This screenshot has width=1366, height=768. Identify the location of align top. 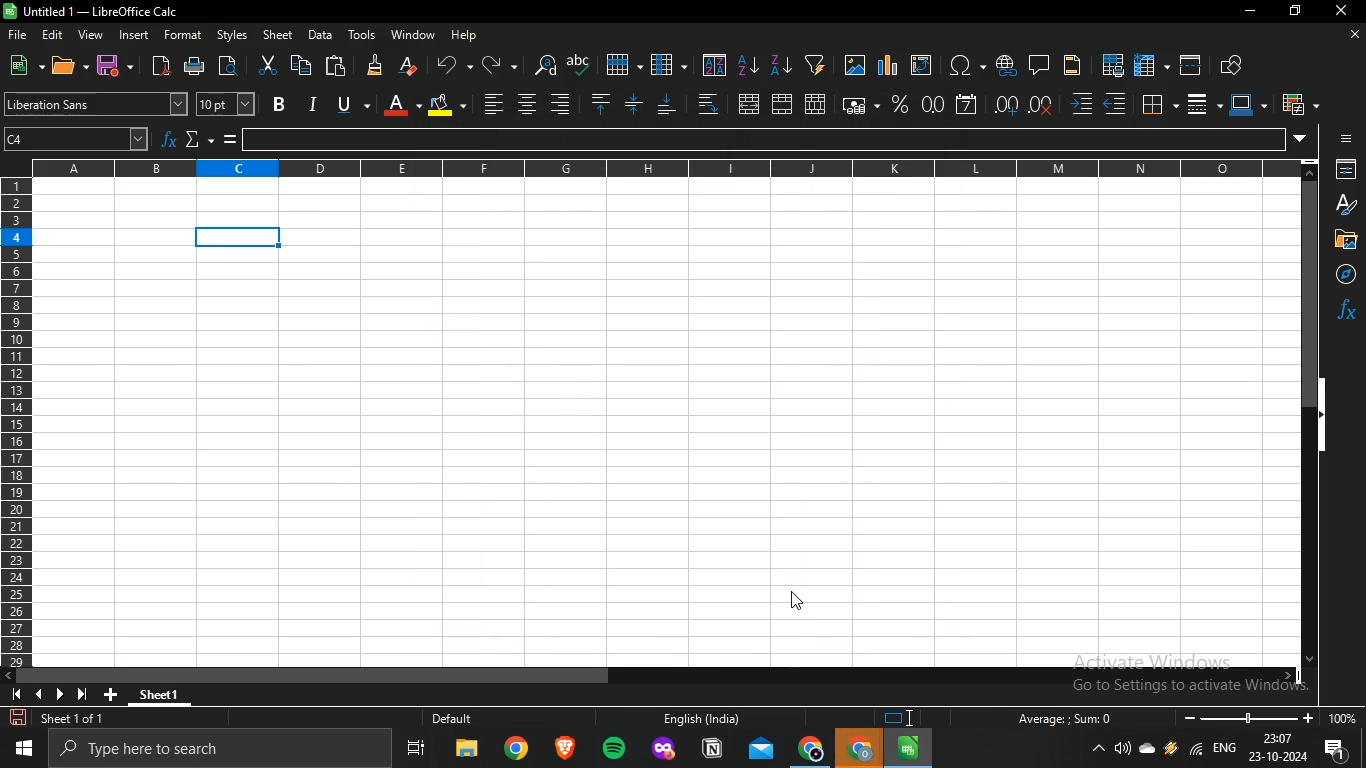
(600, 104).